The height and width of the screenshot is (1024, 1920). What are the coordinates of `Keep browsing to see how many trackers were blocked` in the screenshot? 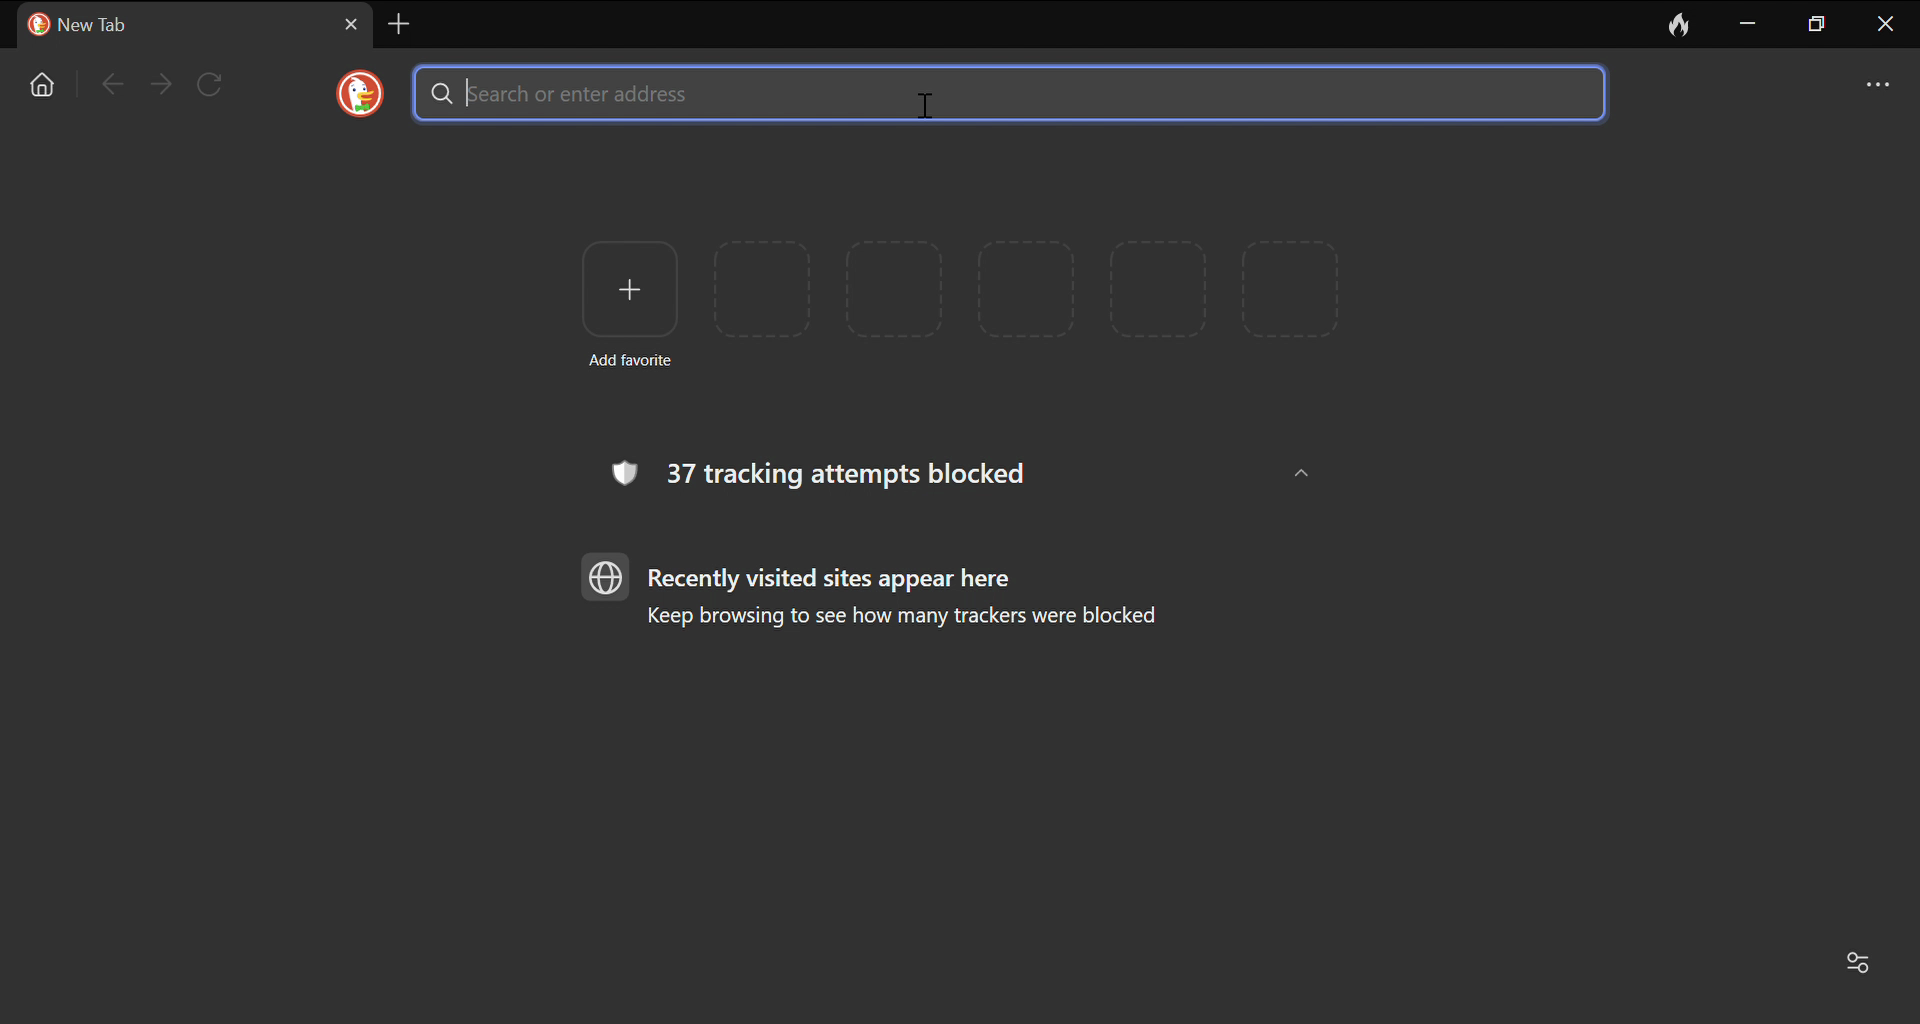 It's located at (913, 619).